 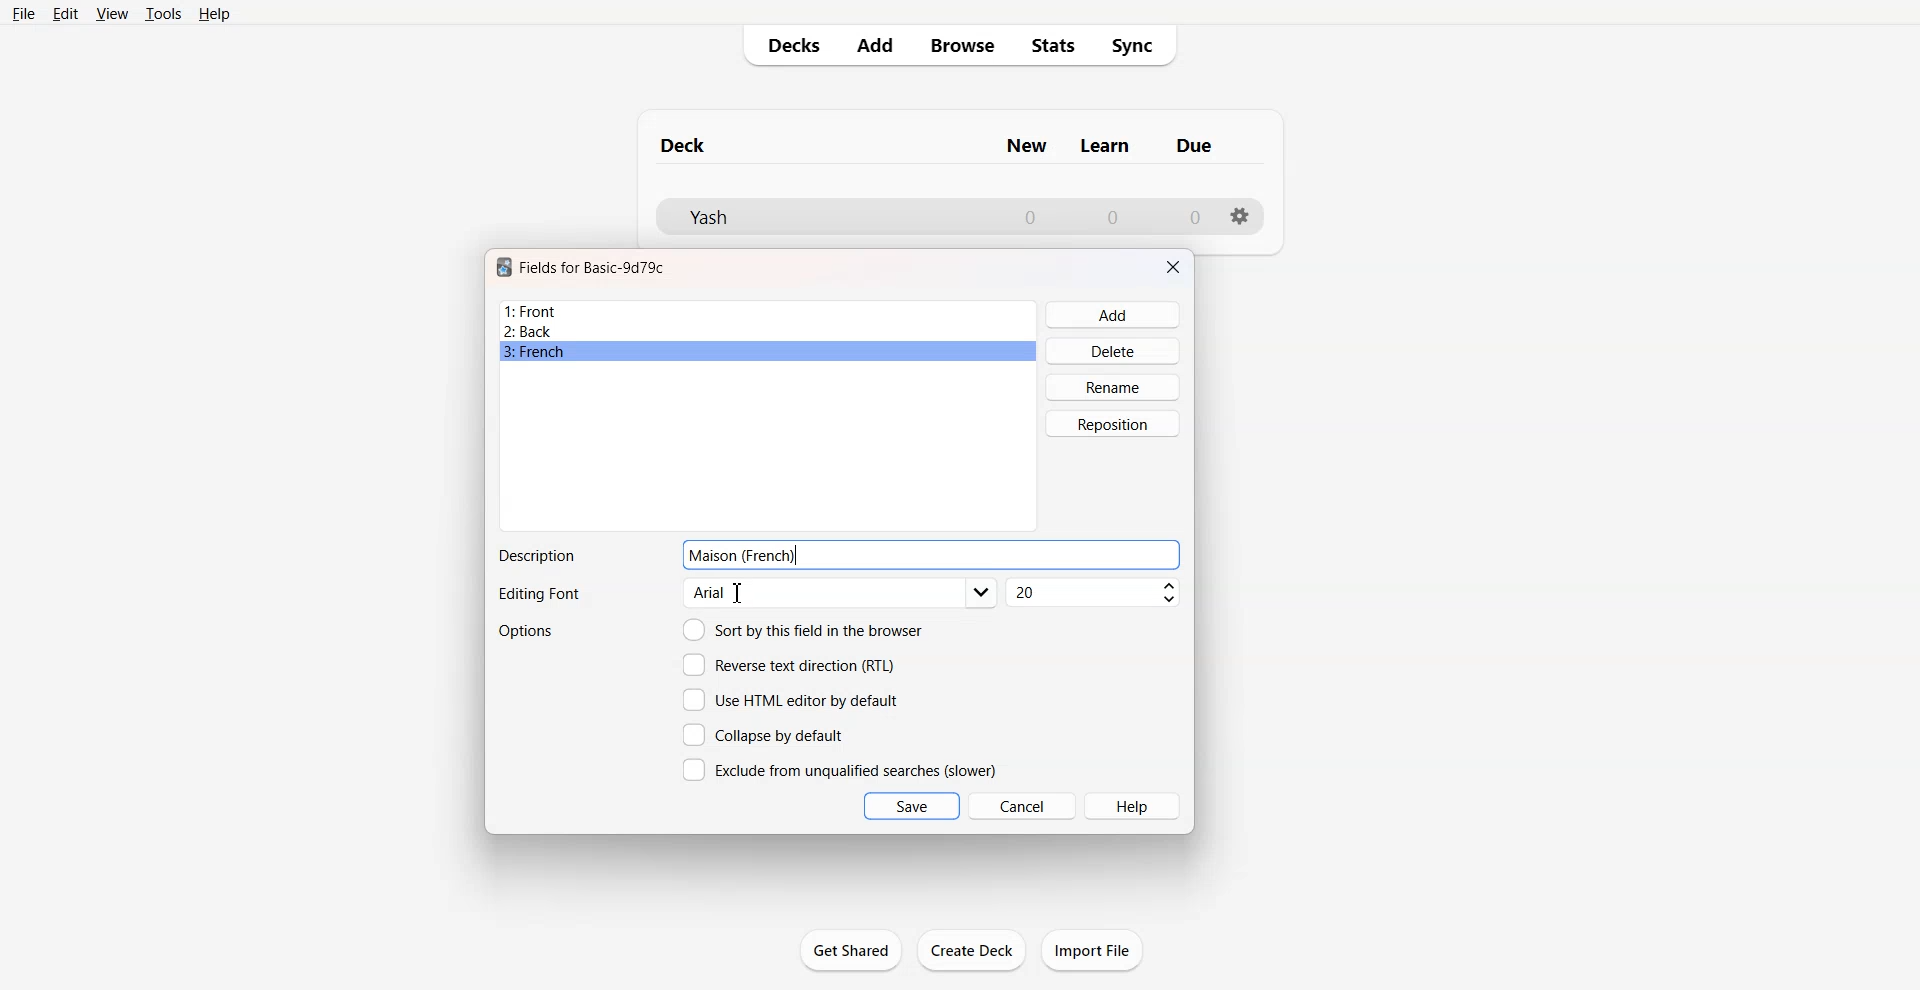 I want to click on Tools, so click(x=163, y=13).